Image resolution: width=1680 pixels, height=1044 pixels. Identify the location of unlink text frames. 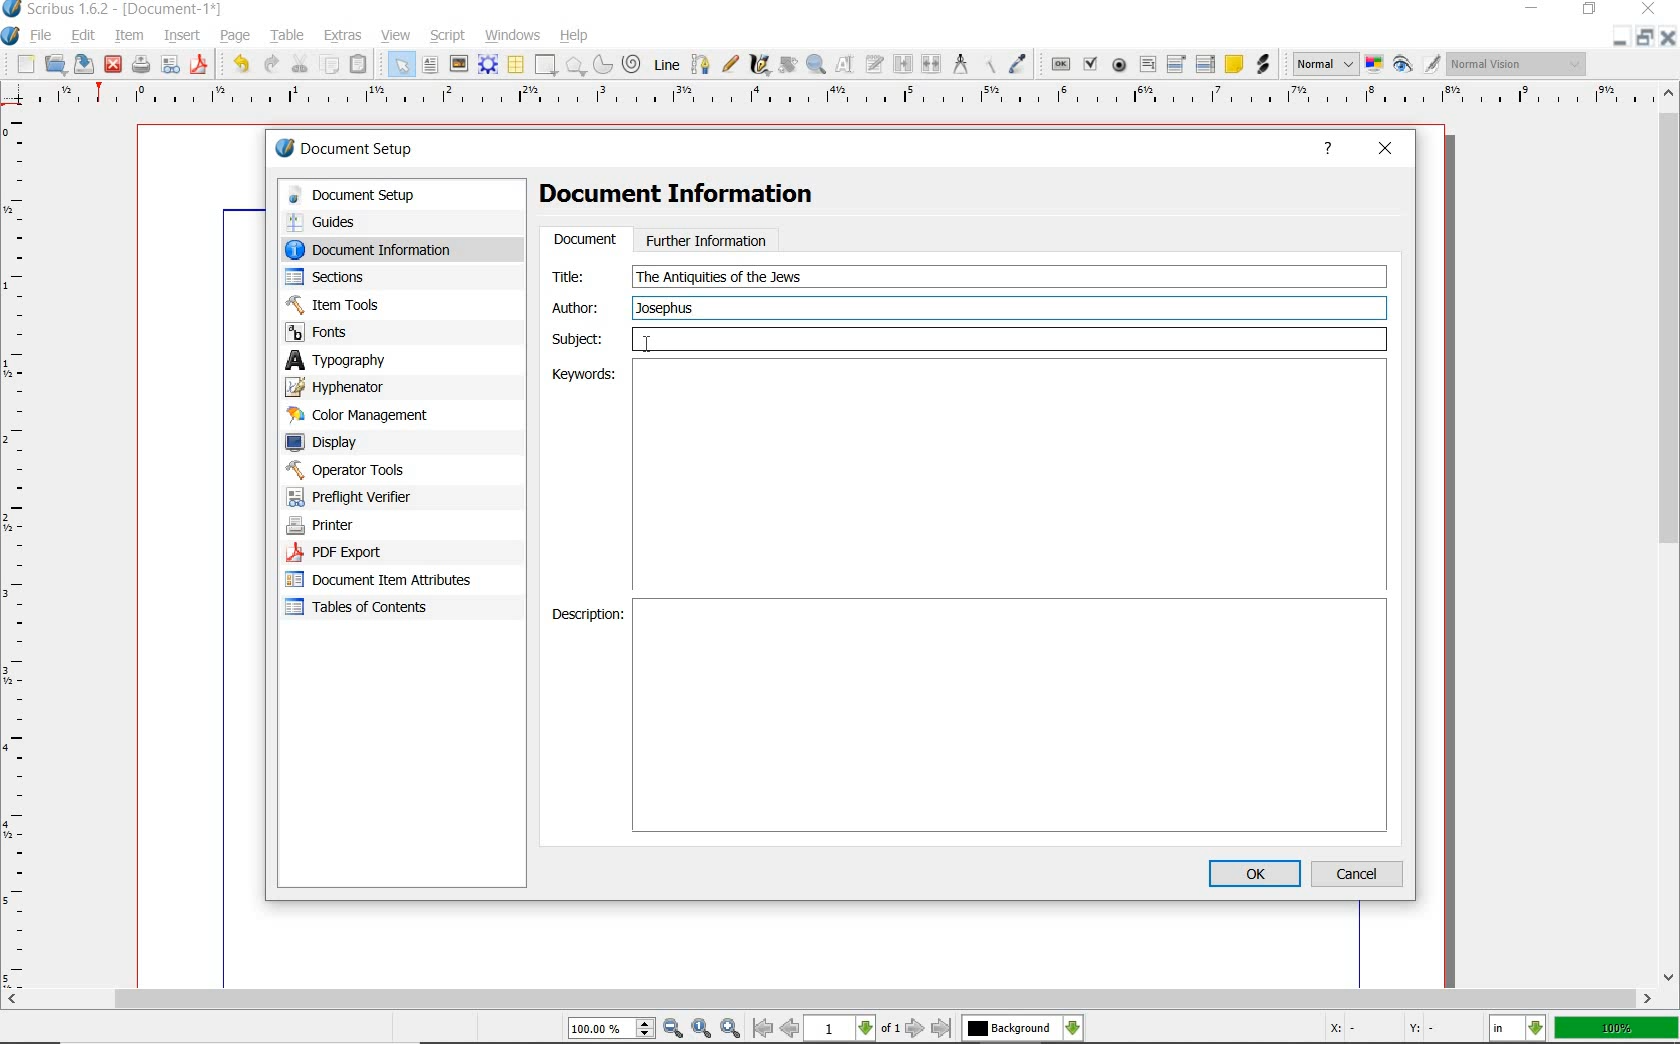
(932, 63).